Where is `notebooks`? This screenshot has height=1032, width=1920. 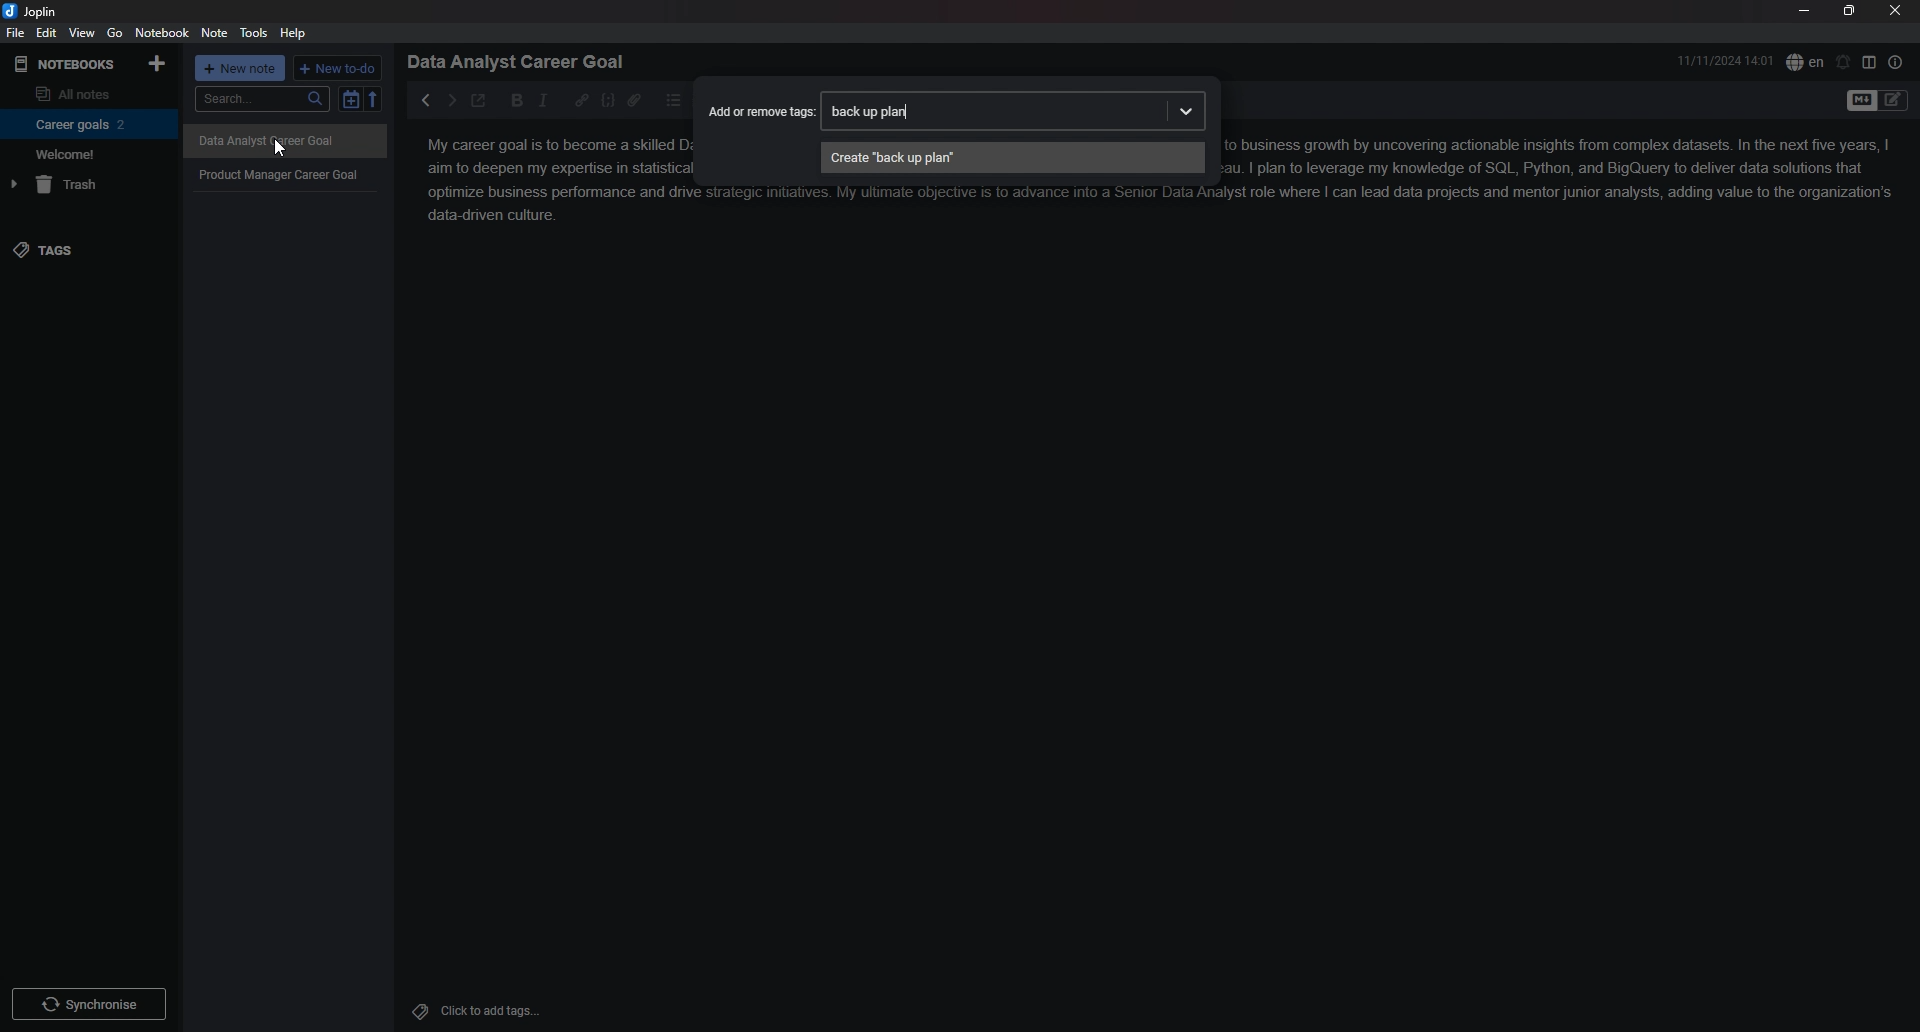 notebooks is located at coordinates (67, 65).